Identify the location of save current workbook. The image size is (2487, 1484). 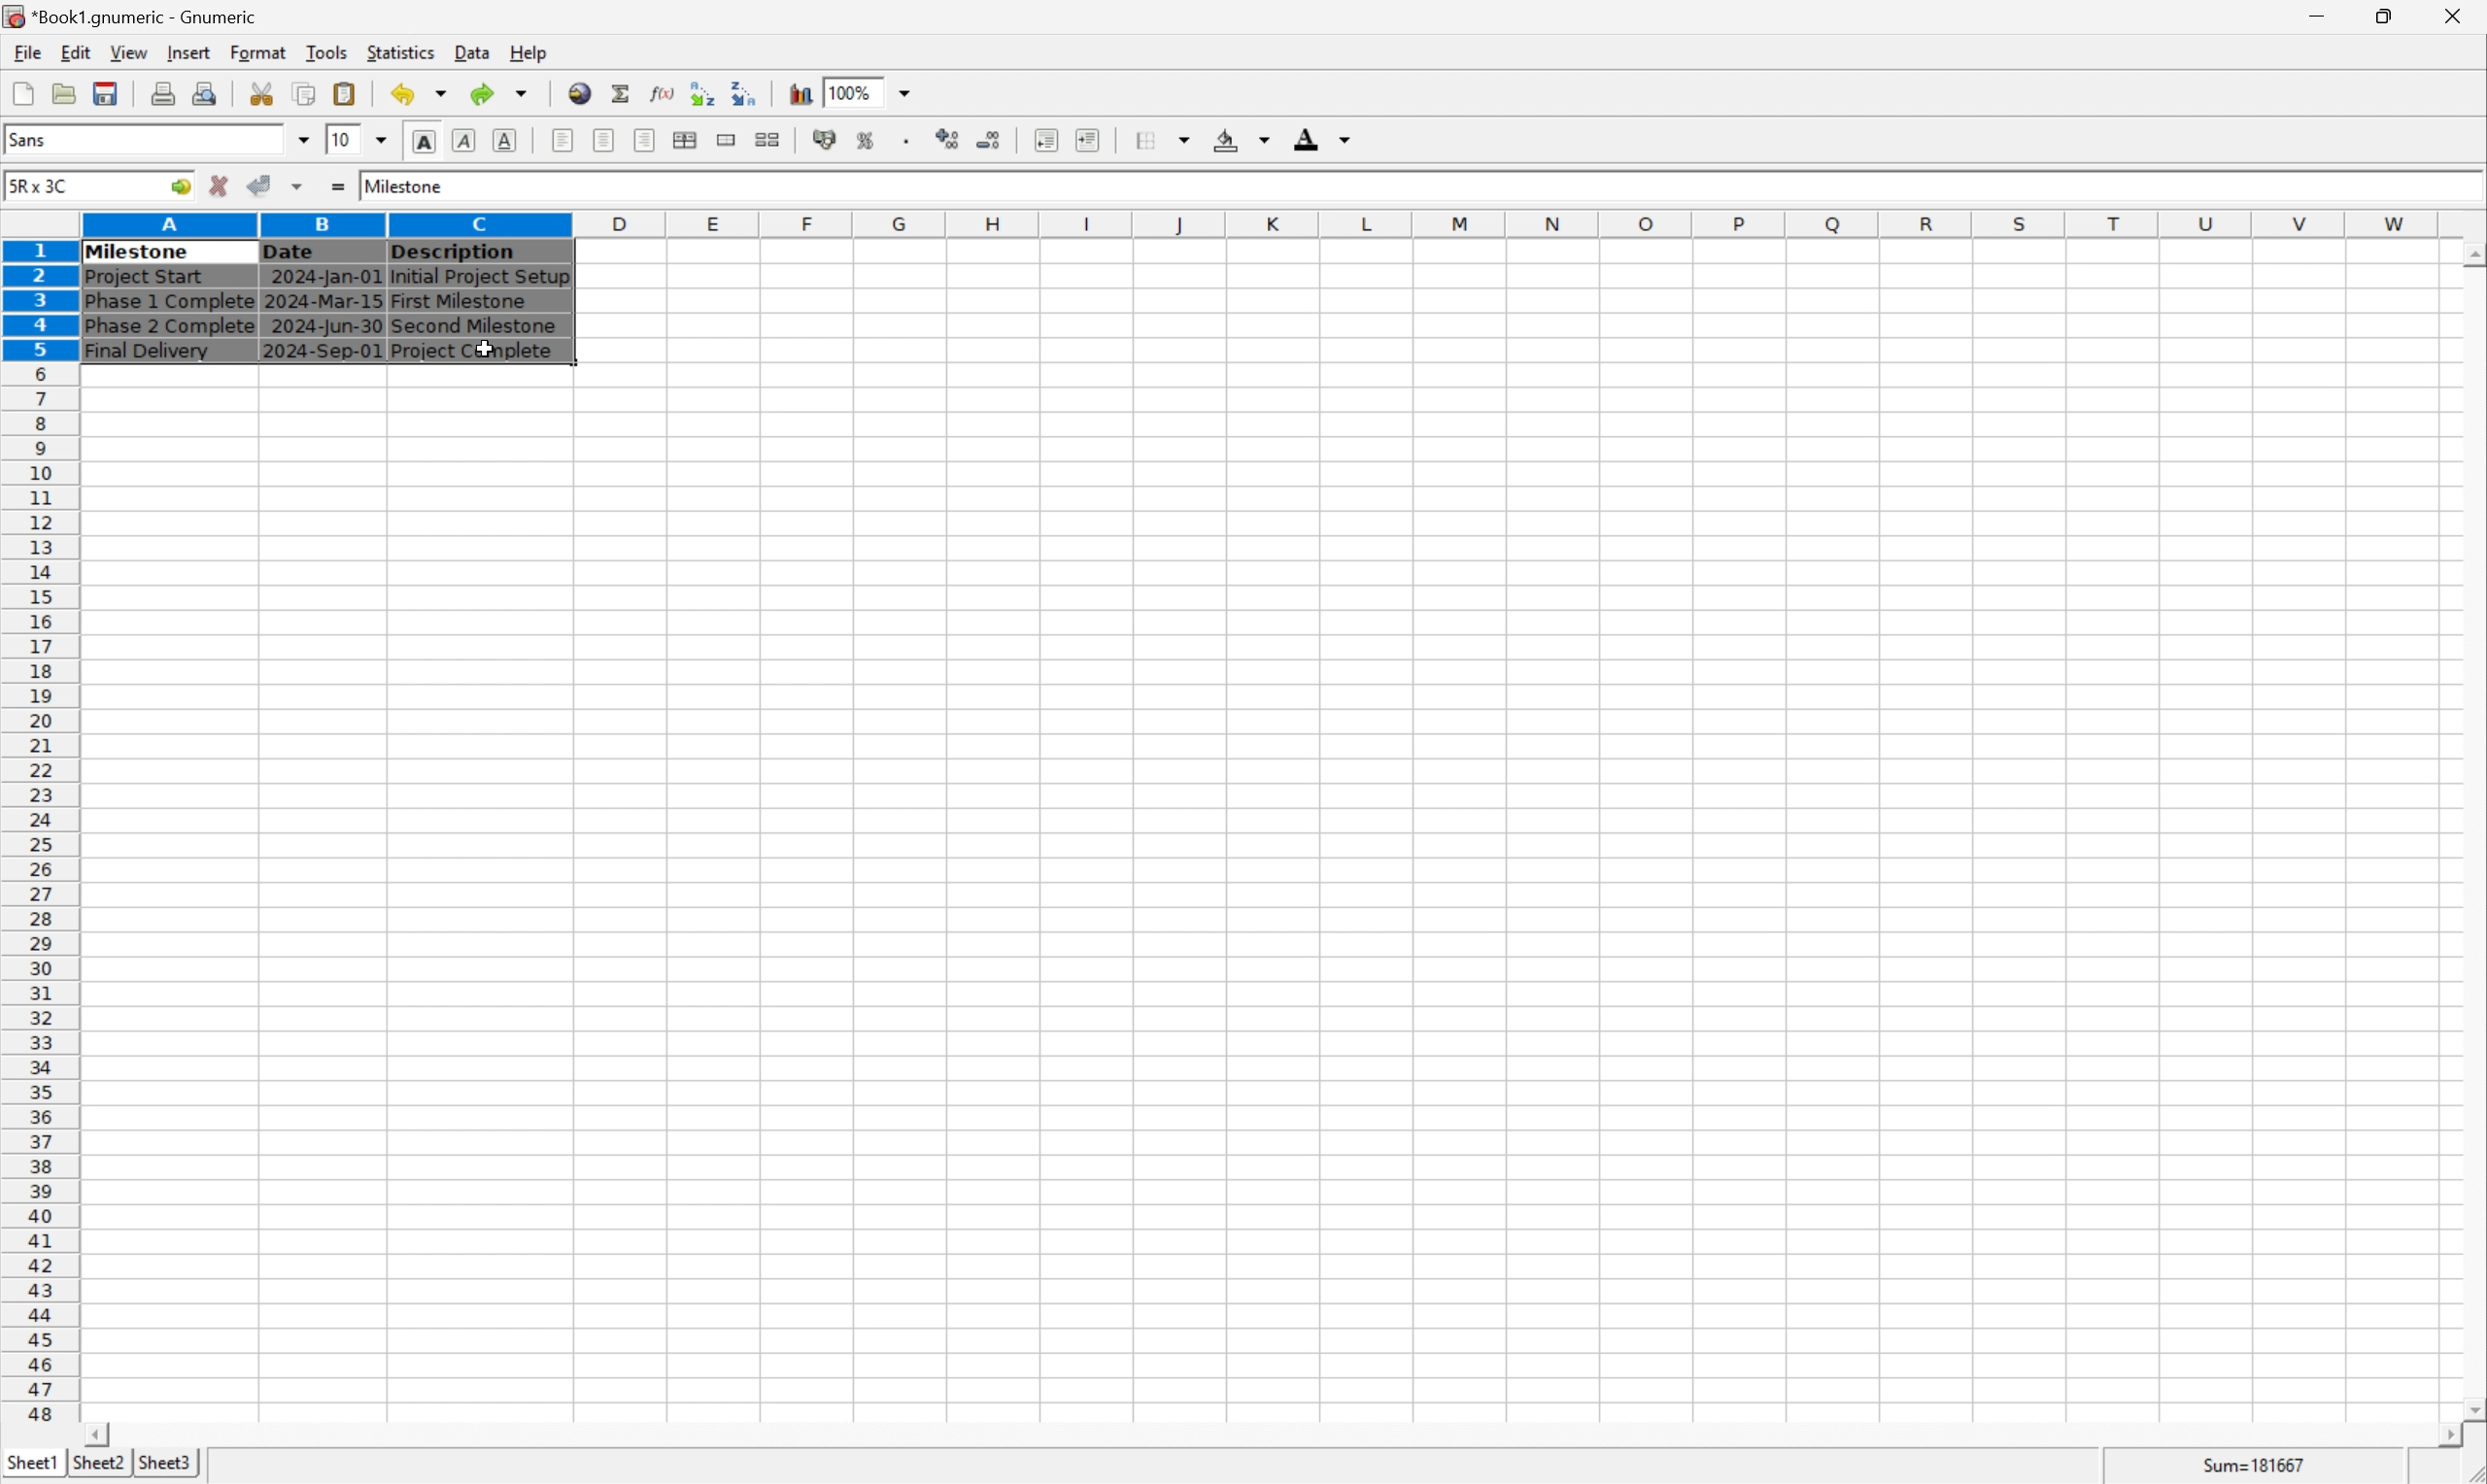
(106, 95).